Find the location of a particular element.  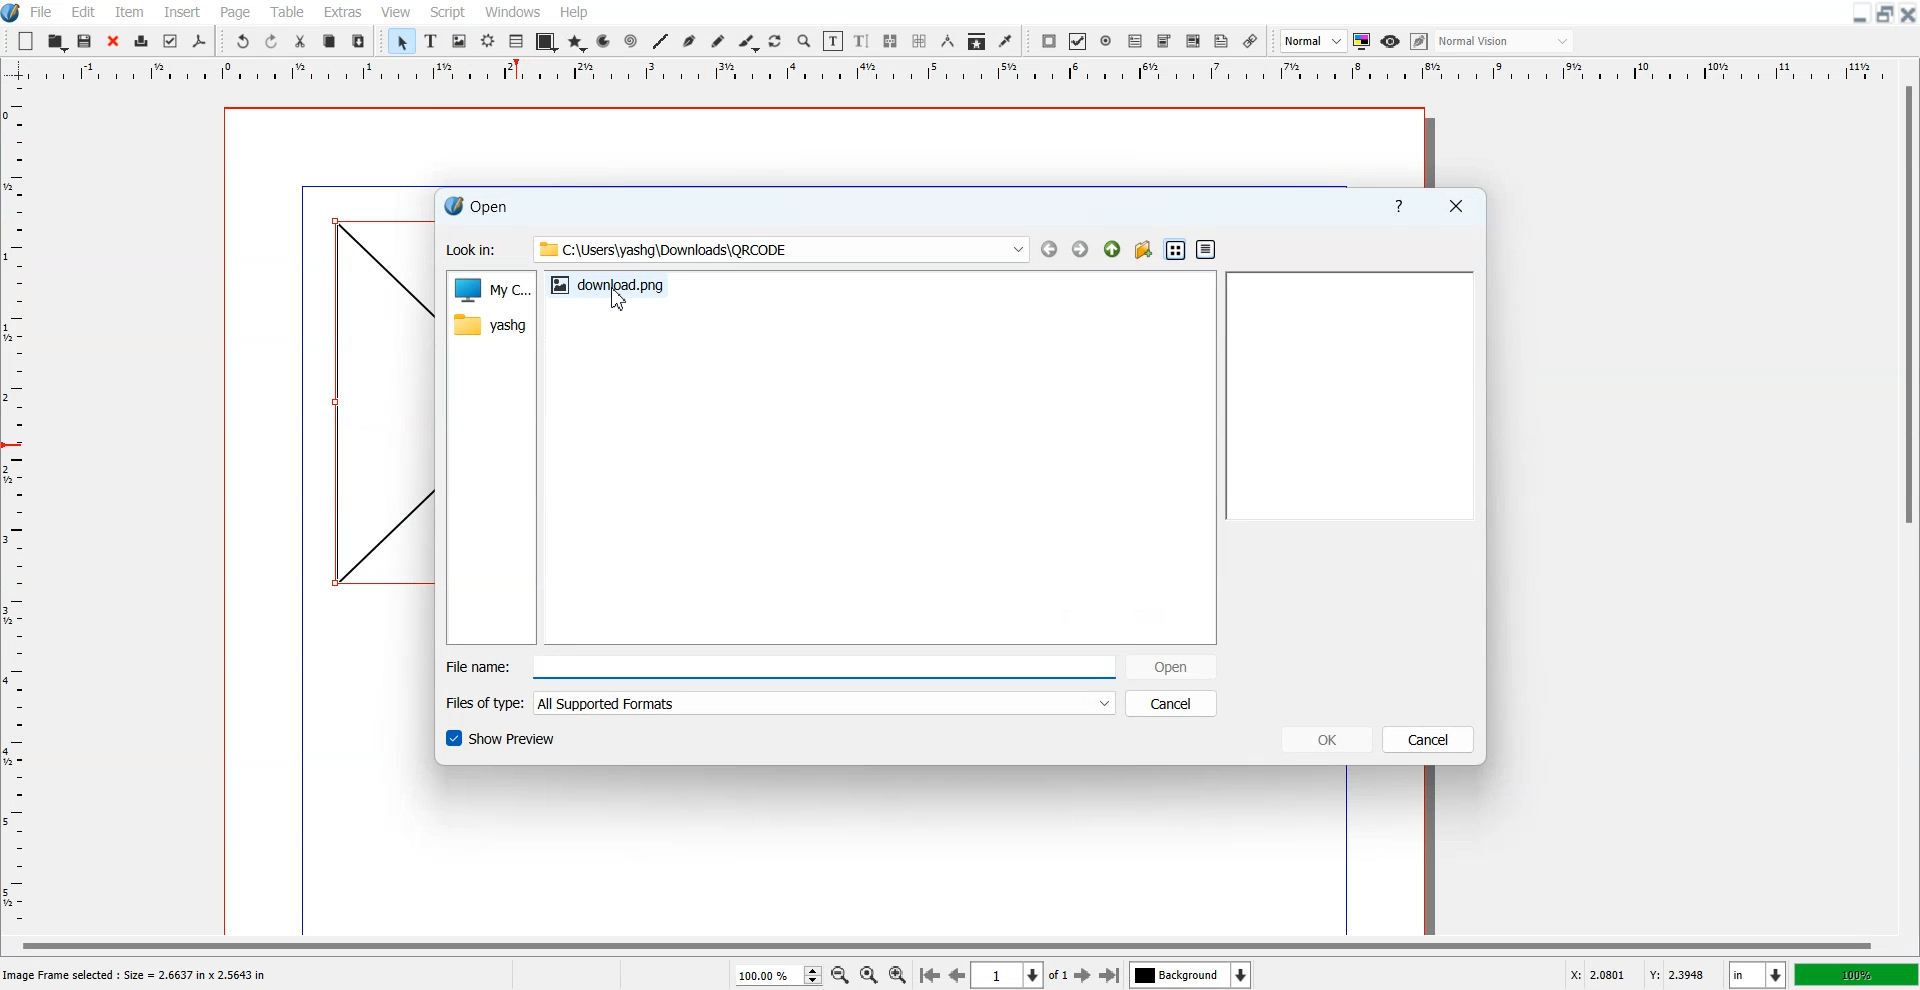

Select the current layer is located at coordinates (1190, 974).